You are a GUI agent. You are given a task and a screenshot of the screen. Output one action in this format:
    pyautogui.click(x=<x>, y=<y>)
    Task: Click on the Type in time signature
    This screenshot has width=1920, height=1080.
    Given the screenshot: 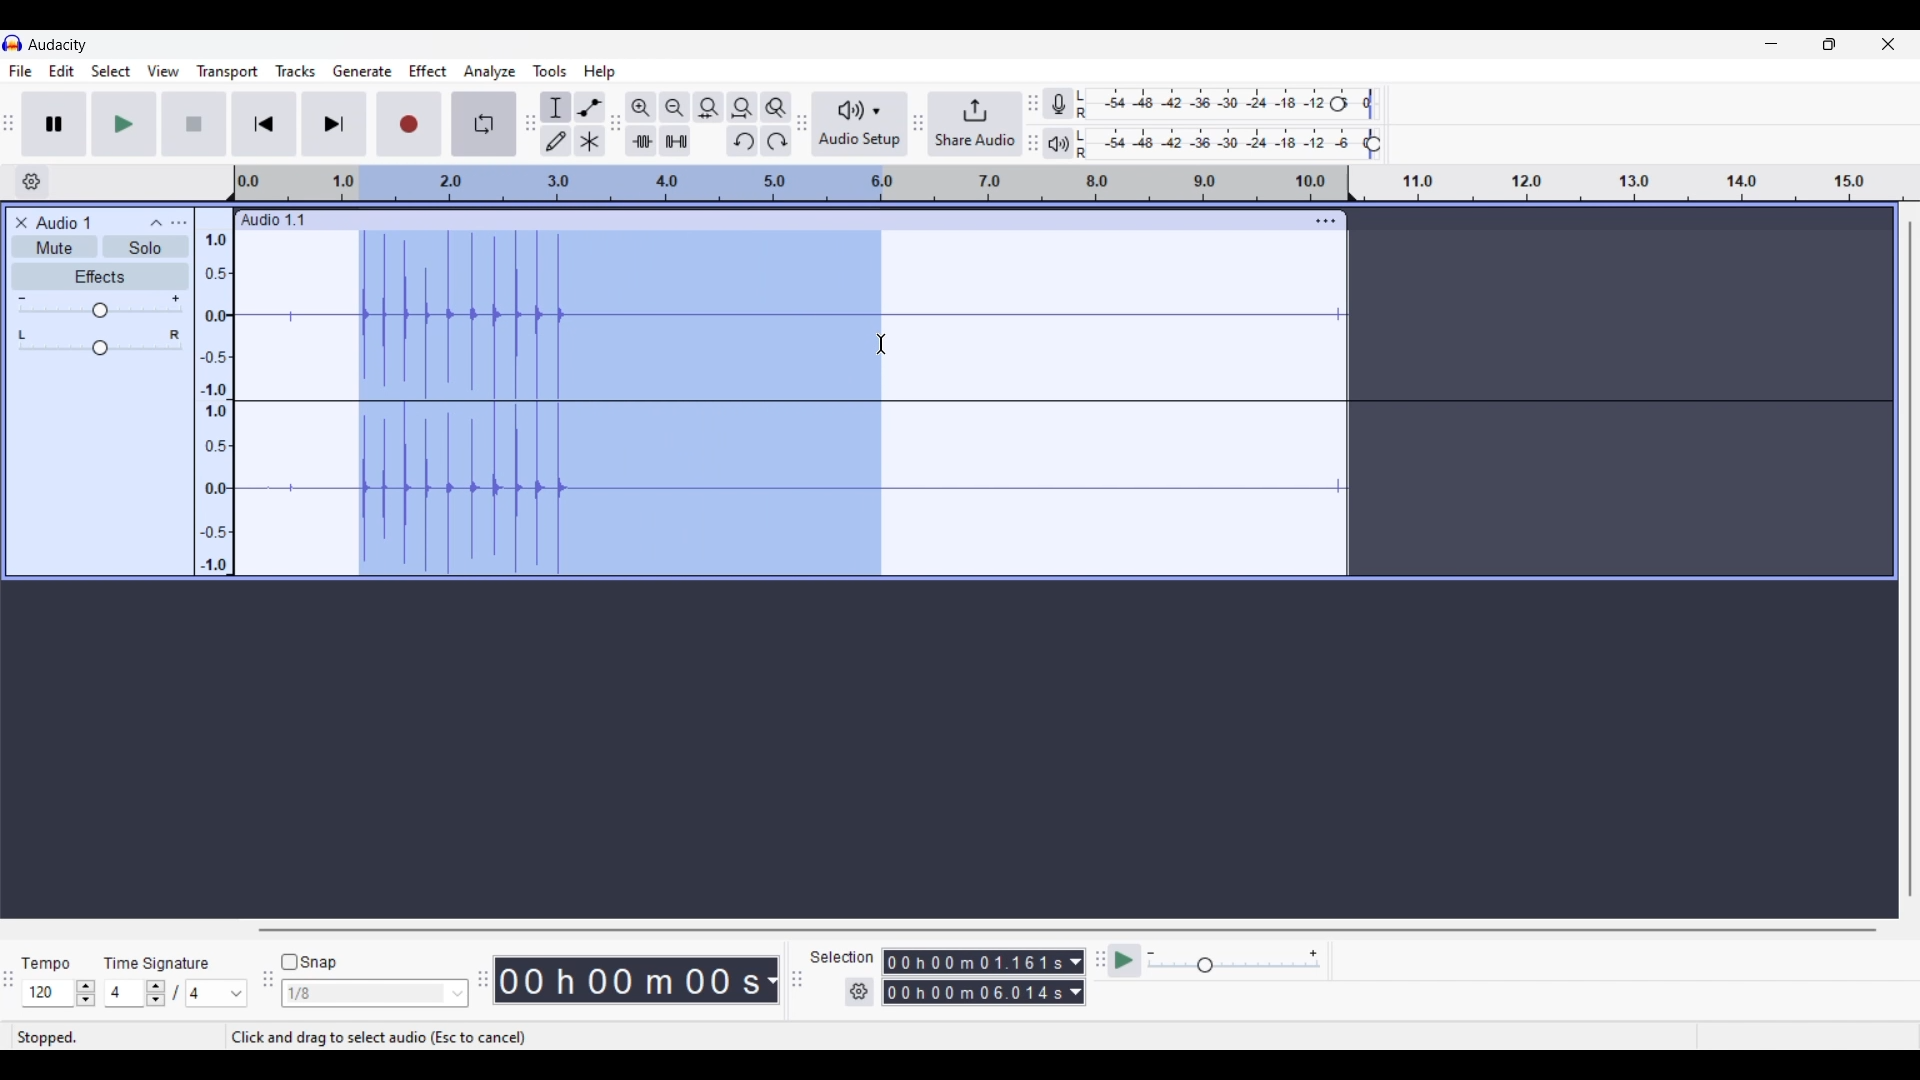 What is the action you would take?
    pyautogui.click(x=124, y=993)
    